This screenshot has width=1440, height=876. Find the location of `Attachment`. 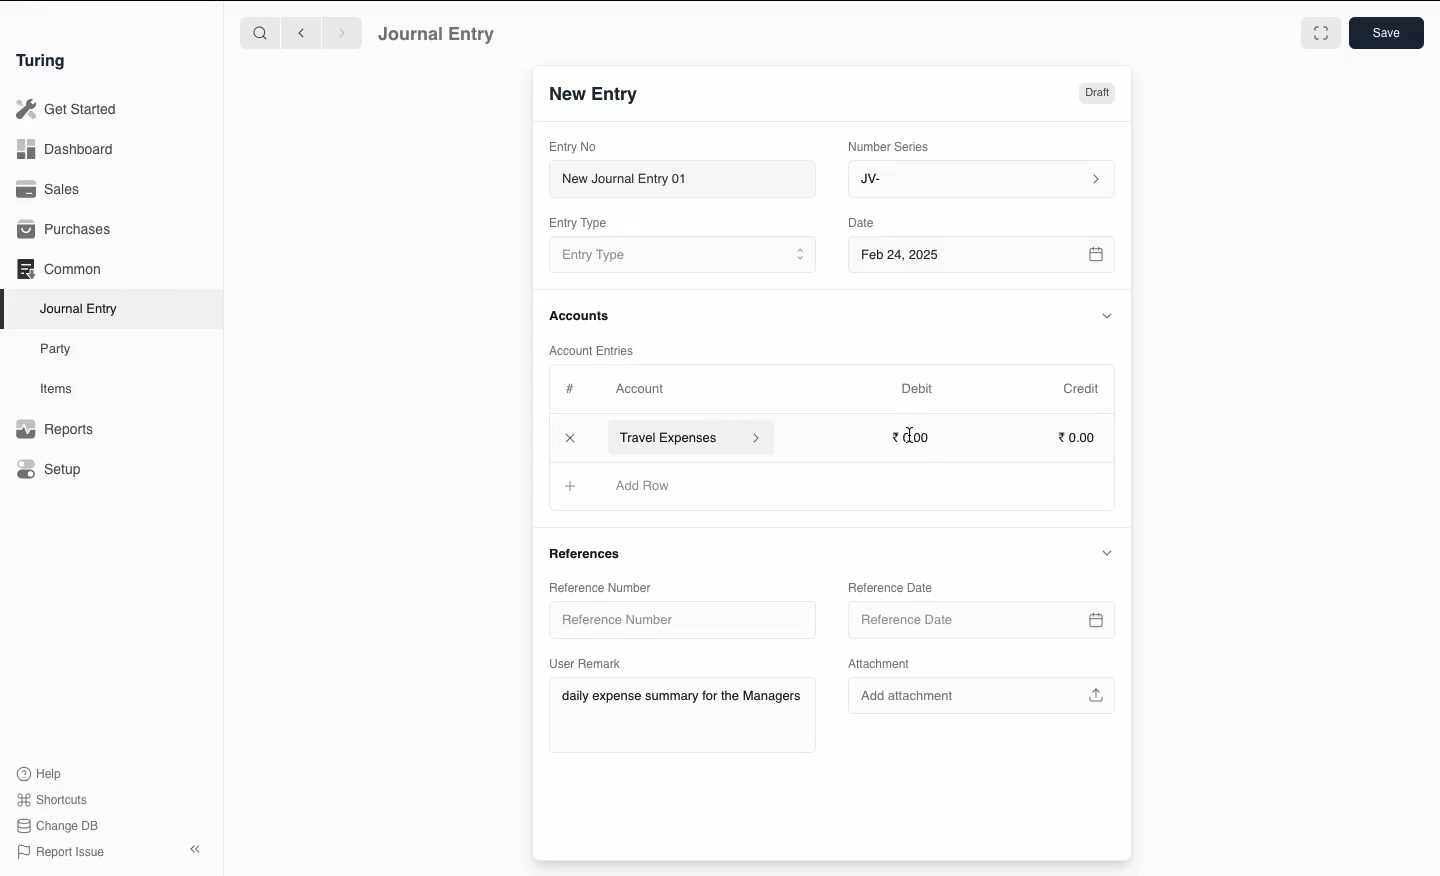

Attachment is located at coordinates (883, 662).